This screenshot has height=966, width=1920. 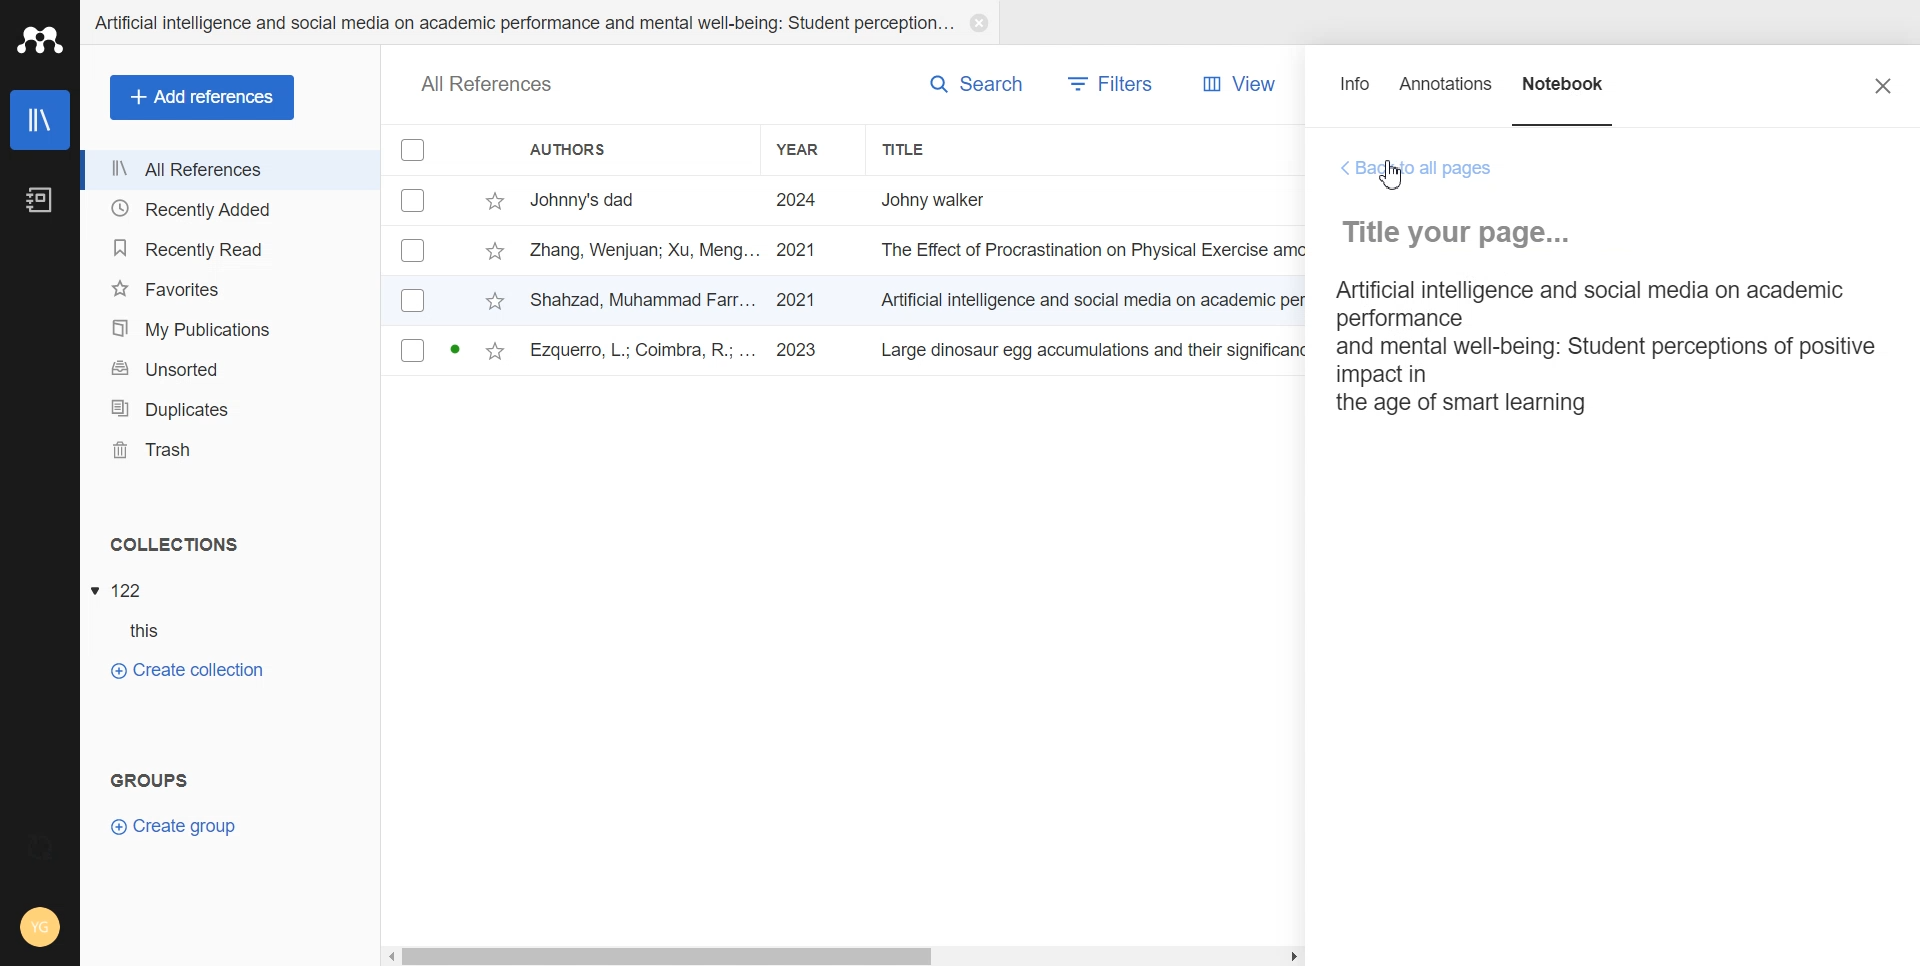 What do you see at coordinates (1096, 297) in the screenshot?
I see `Artificial intelligence and social media on academic per` at bounding box center [1096, 297].